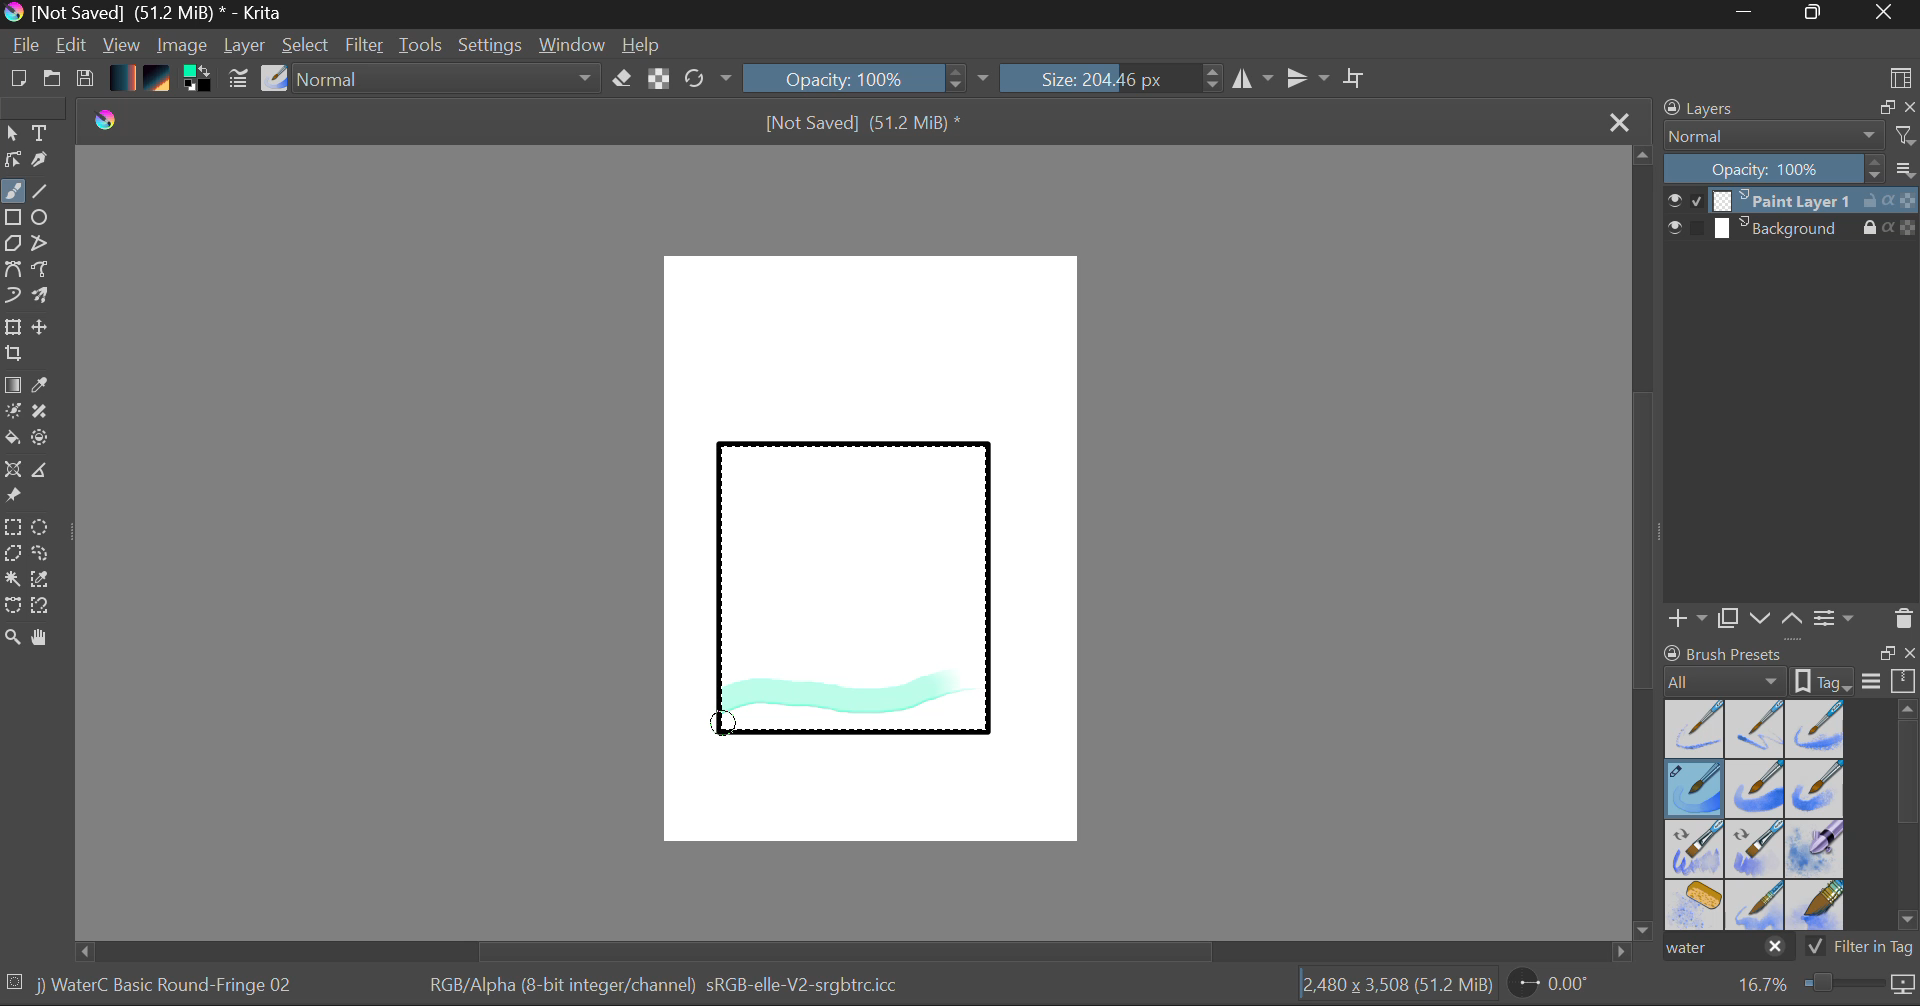 This screenshot has width=1920, height=1006. What do you see at coordinates (42, 298) in the screenshot?
I see `Multibrush Tool` at bounding box center [42, 298].